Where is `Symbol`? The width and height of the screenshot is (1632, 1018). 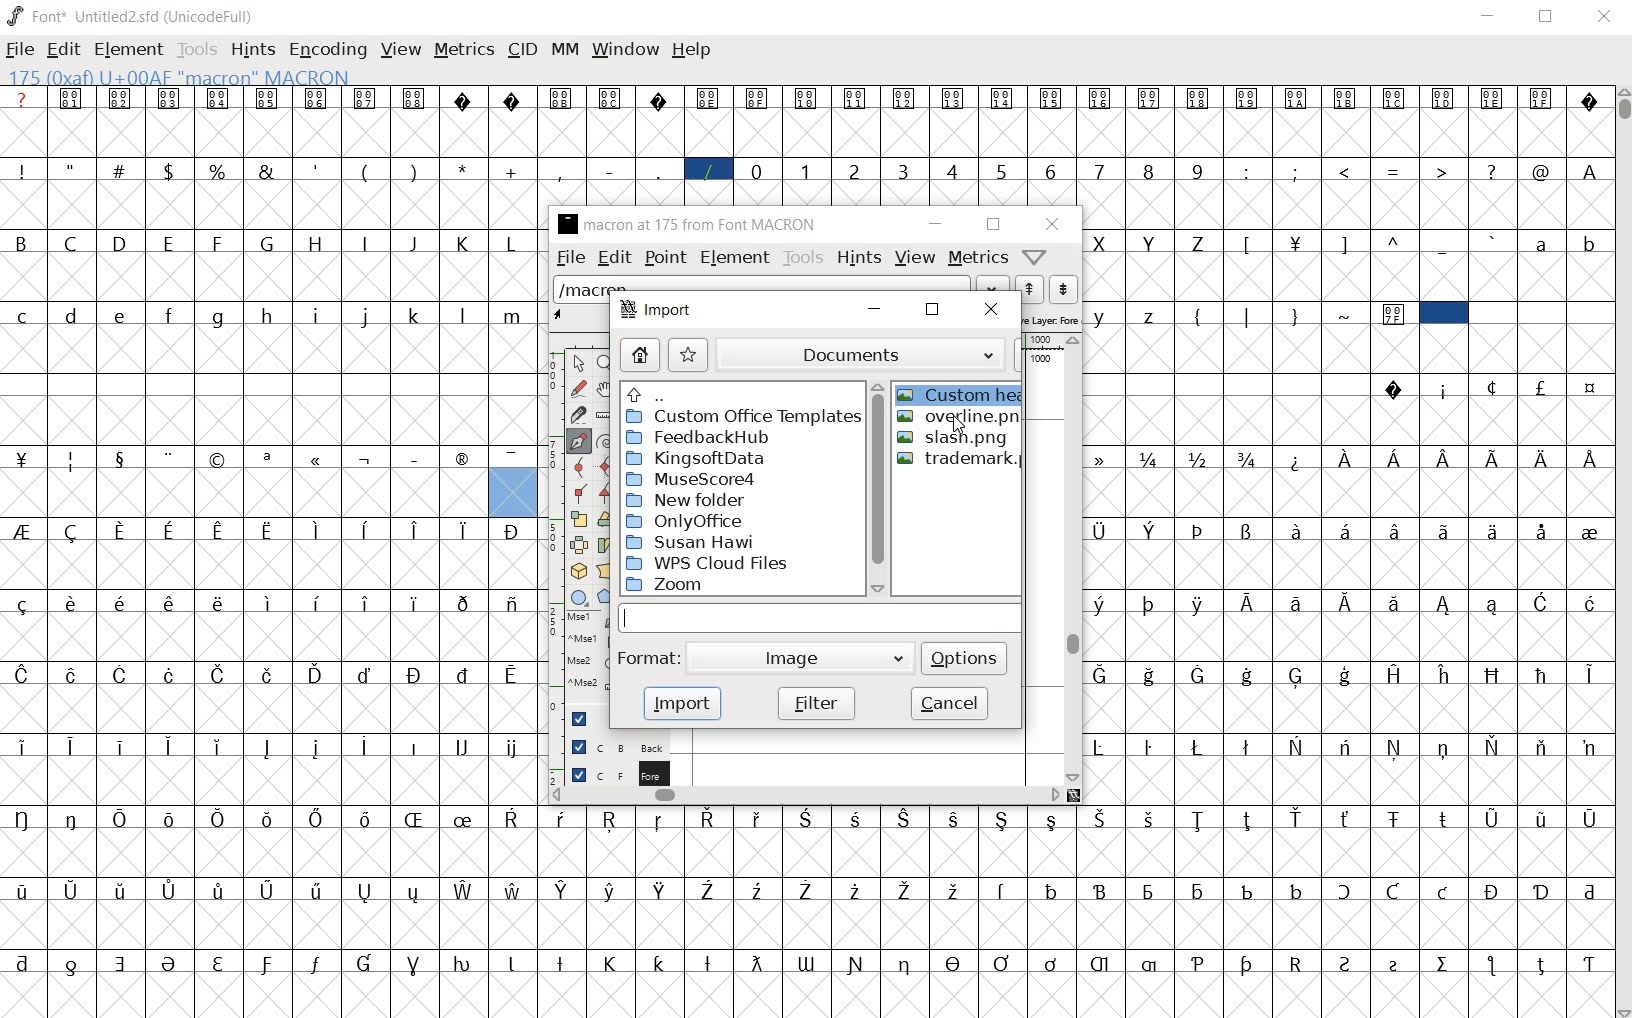 Symbol is located at coordinates (317, 747).